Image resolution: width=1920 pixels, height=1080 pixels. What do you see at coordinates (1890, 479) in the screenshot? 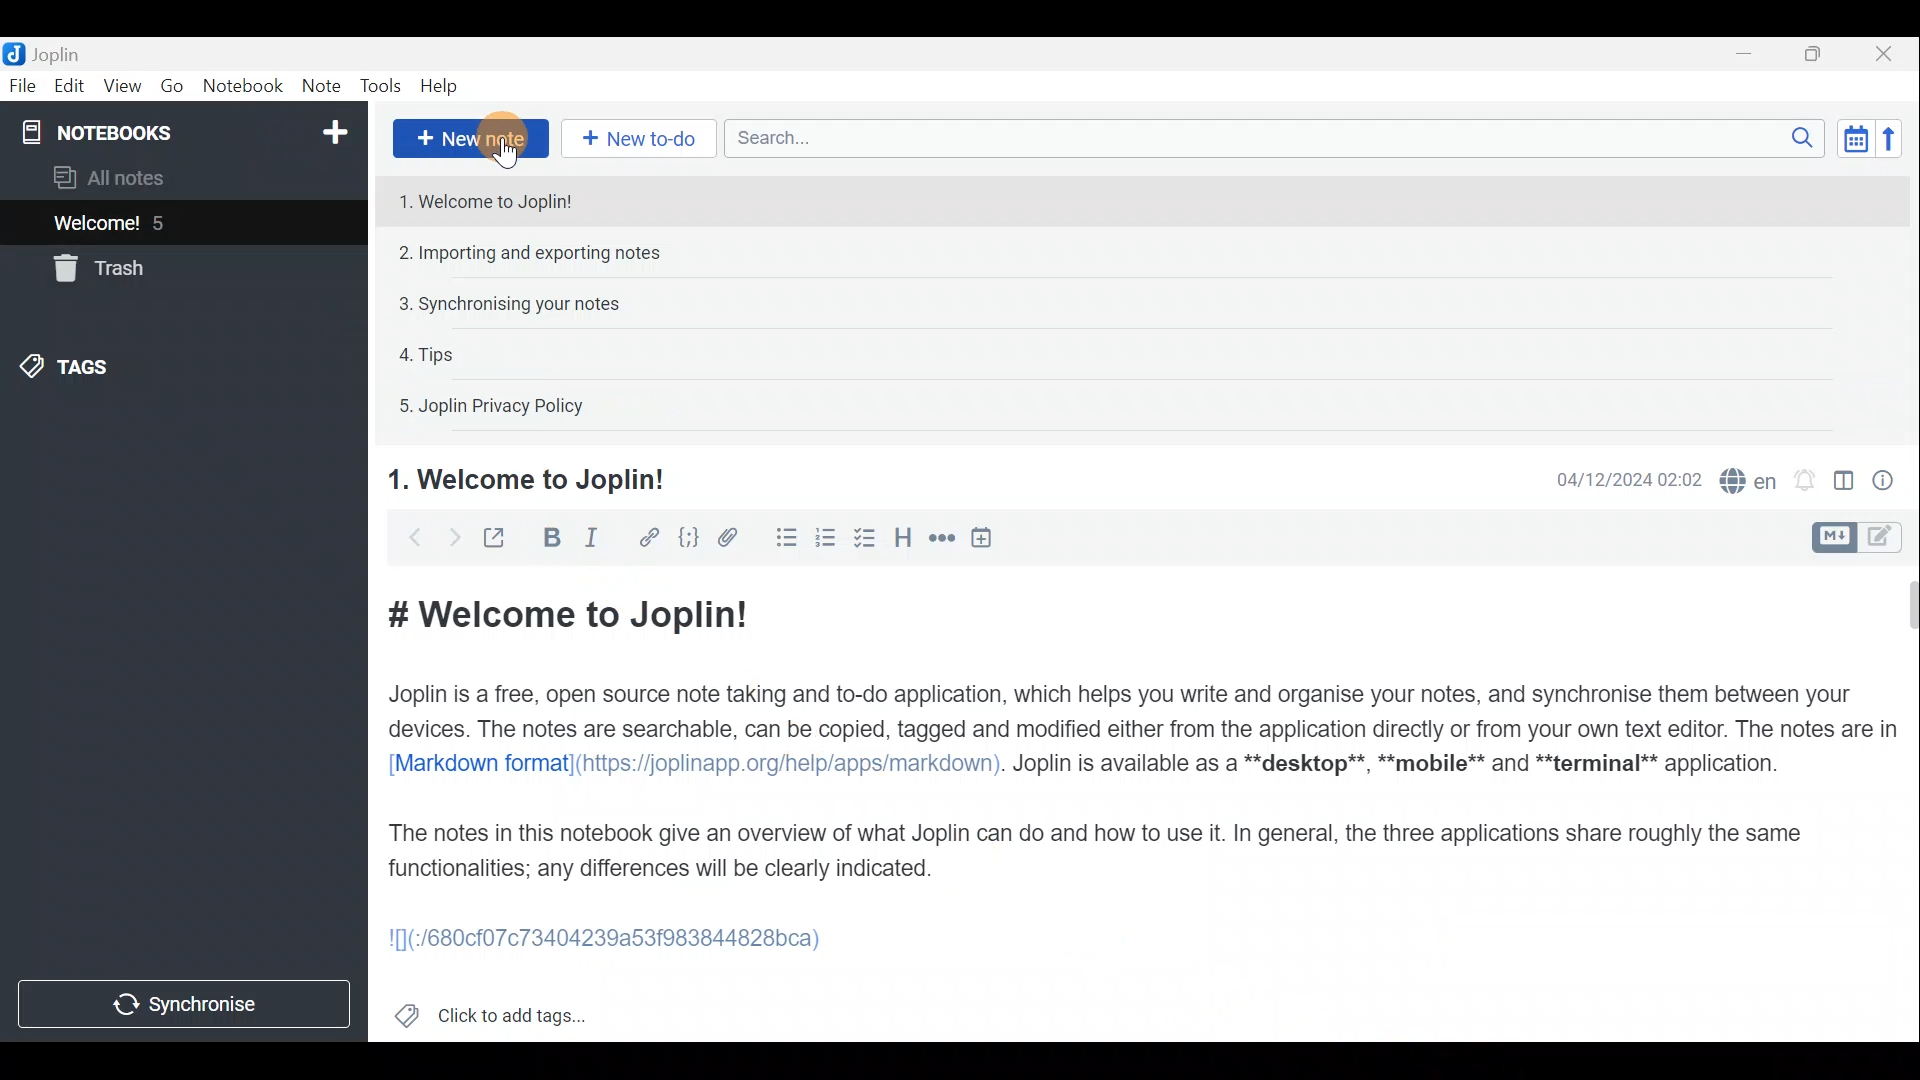
I see `Note properties` at bounding box center [1890, 479].